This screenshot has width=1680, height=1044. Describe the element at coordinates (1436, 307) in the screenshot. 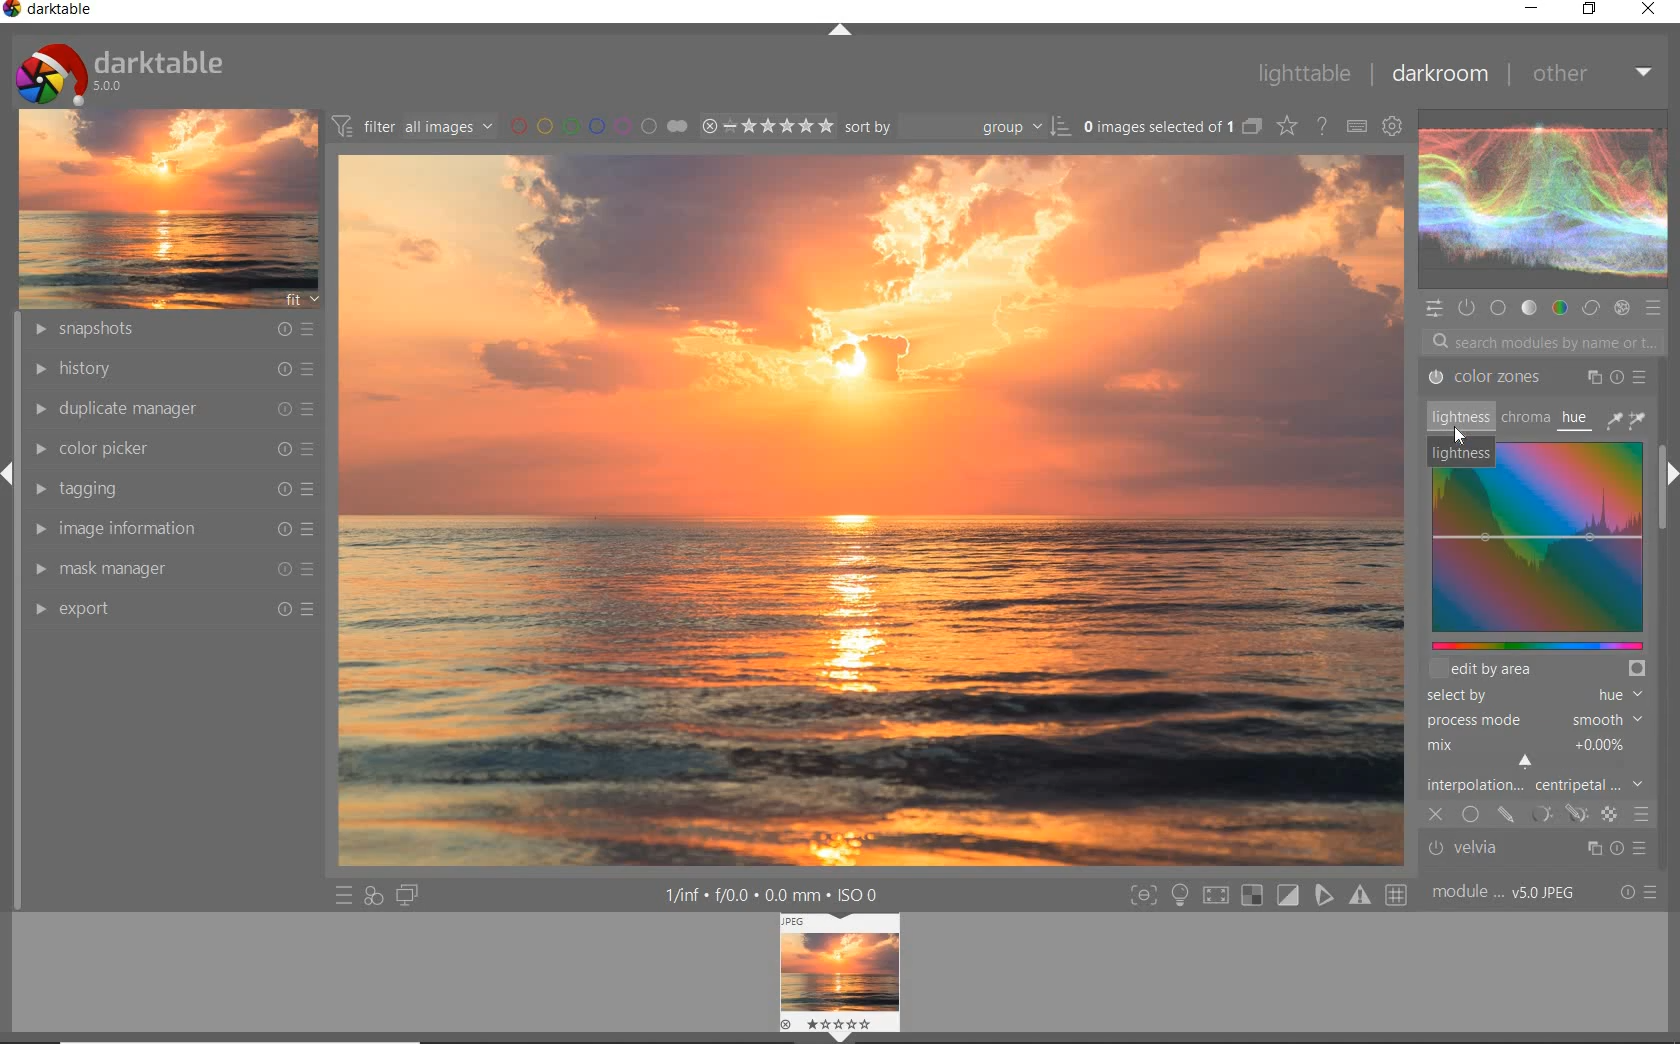

I see `QUICK ACCESS PANEL` at that location.